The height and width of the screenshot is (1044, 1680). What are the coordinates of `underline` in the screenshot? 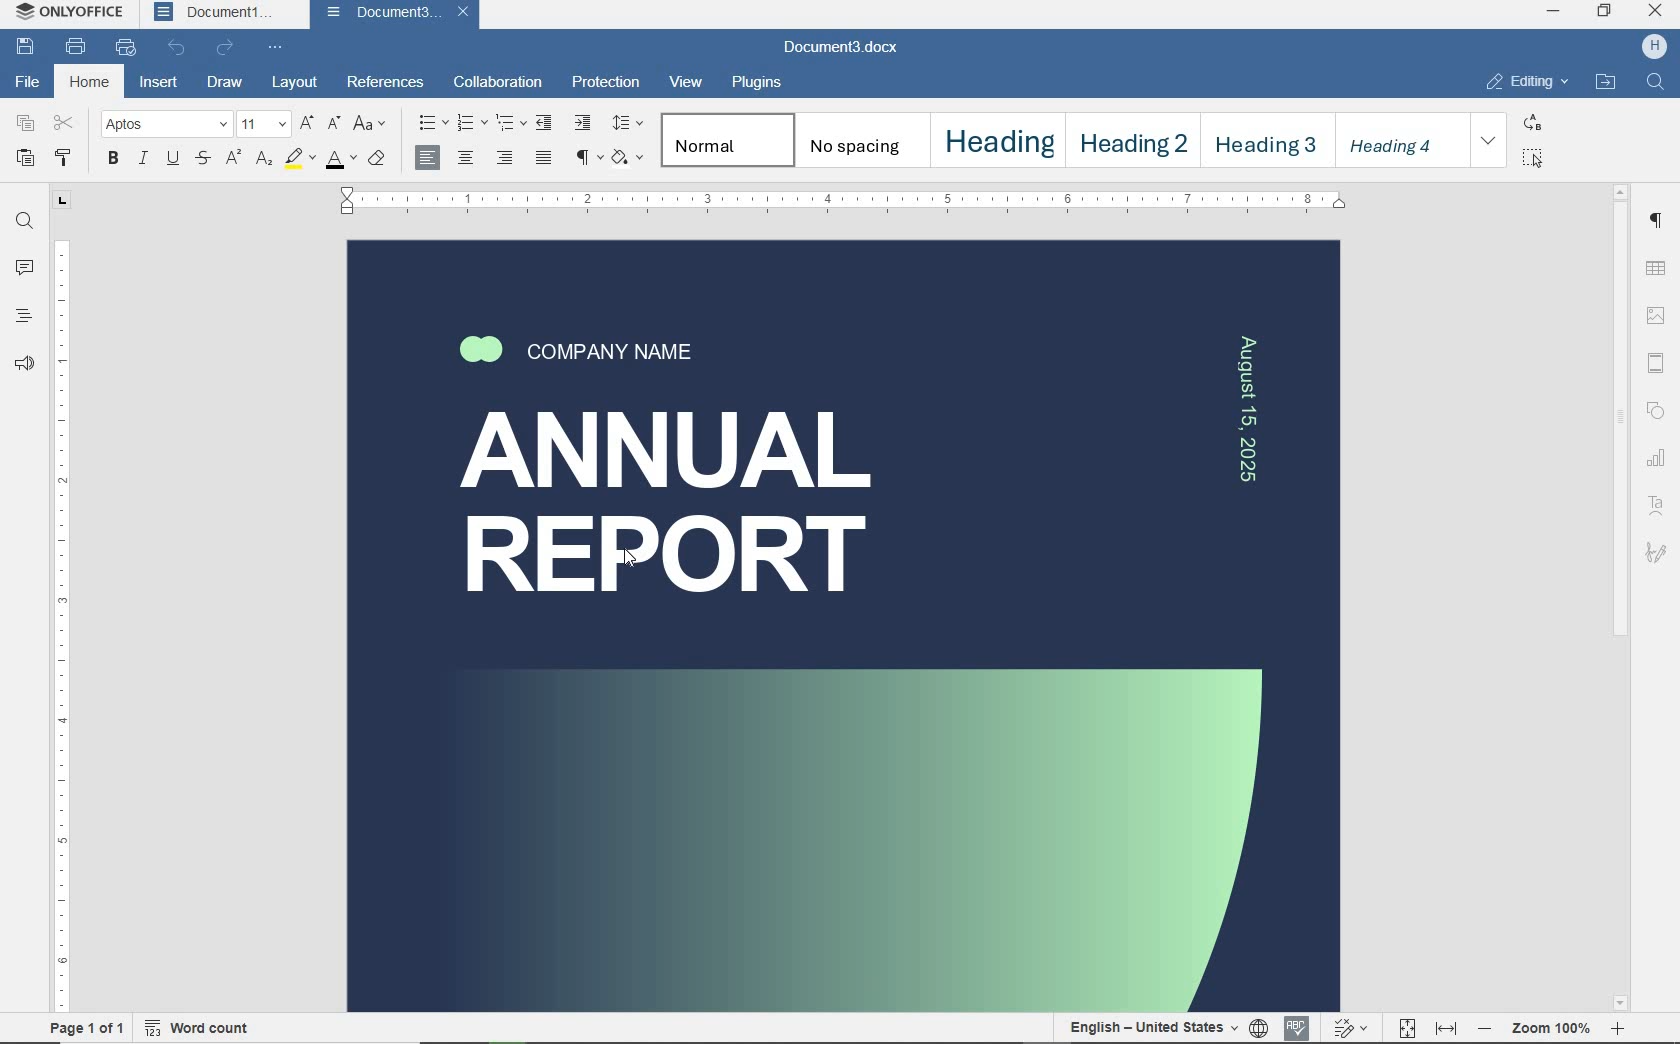 It's located at (175, 159).